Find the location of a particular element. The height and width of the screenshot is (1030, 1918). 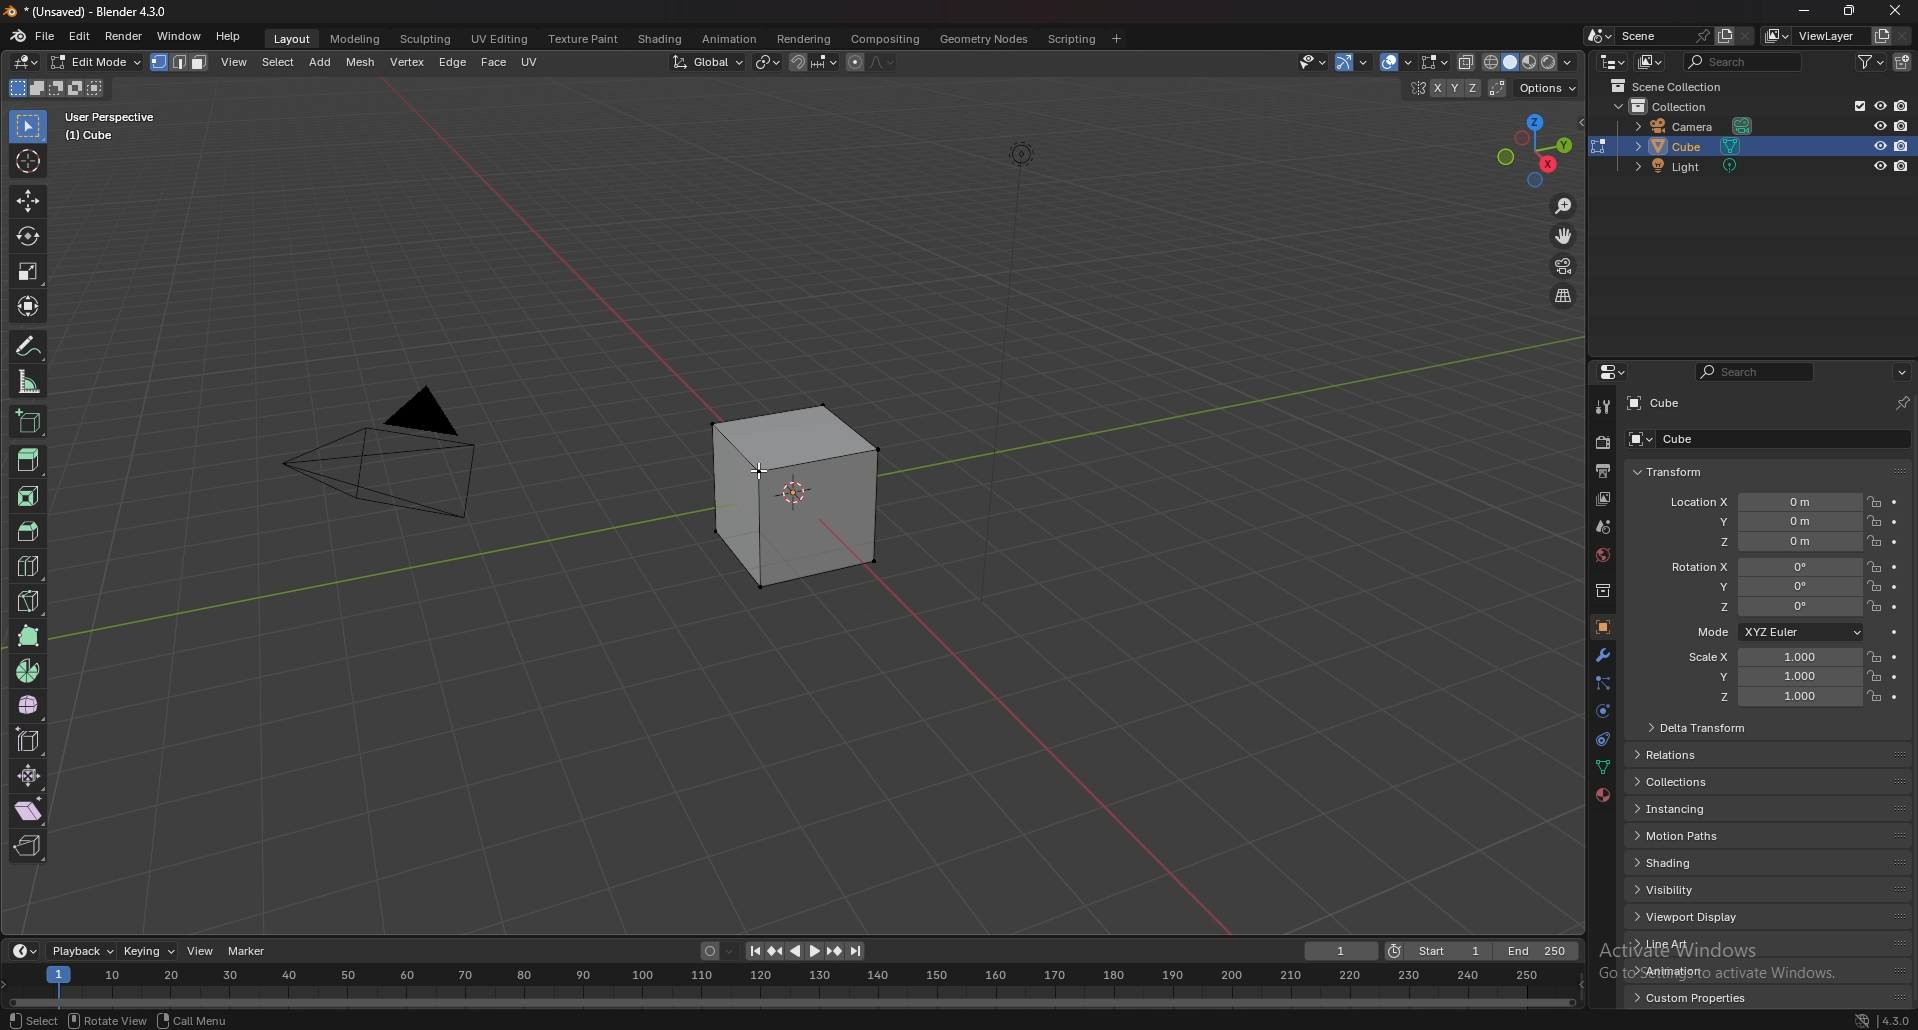

inset faces is located at coordinates (28, 498).